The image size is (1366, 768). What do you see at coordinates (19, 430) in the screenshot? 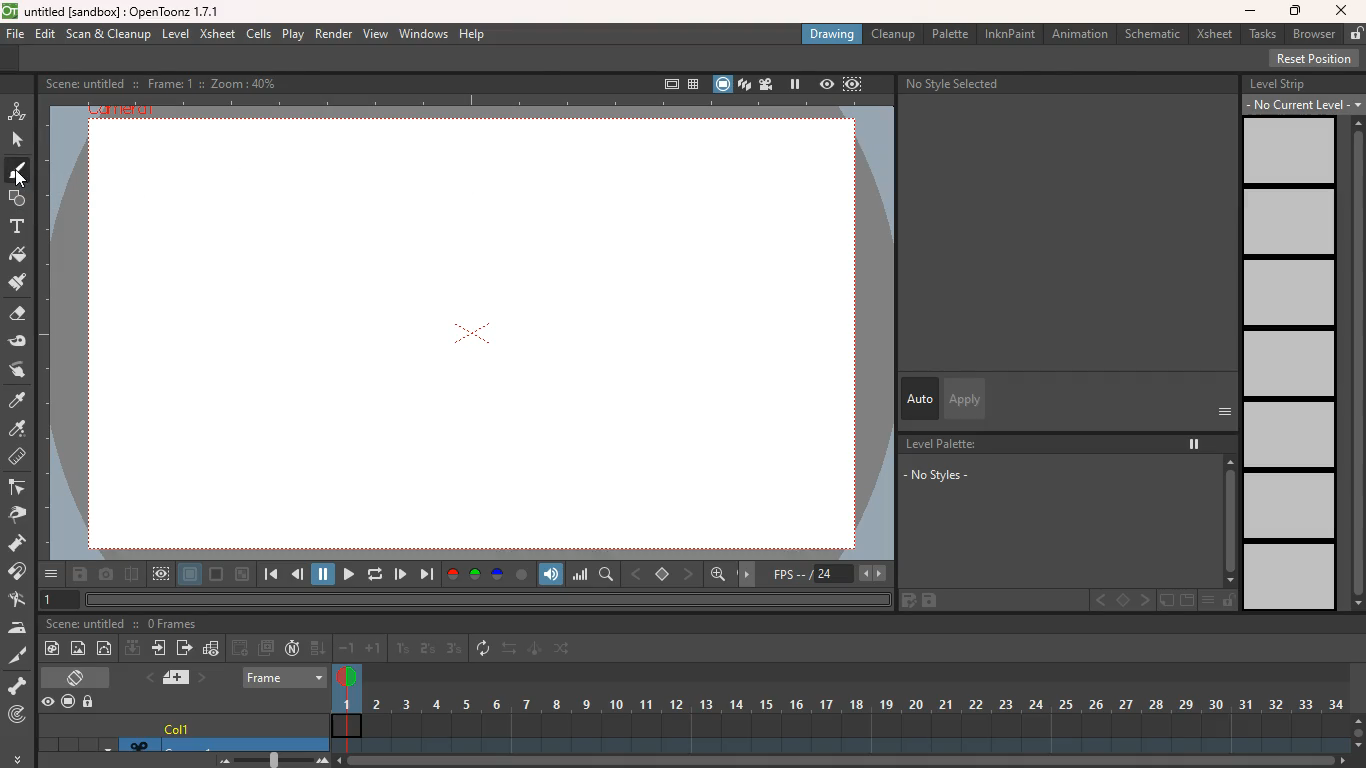
I see `drop` at bounding box center [19, 430].